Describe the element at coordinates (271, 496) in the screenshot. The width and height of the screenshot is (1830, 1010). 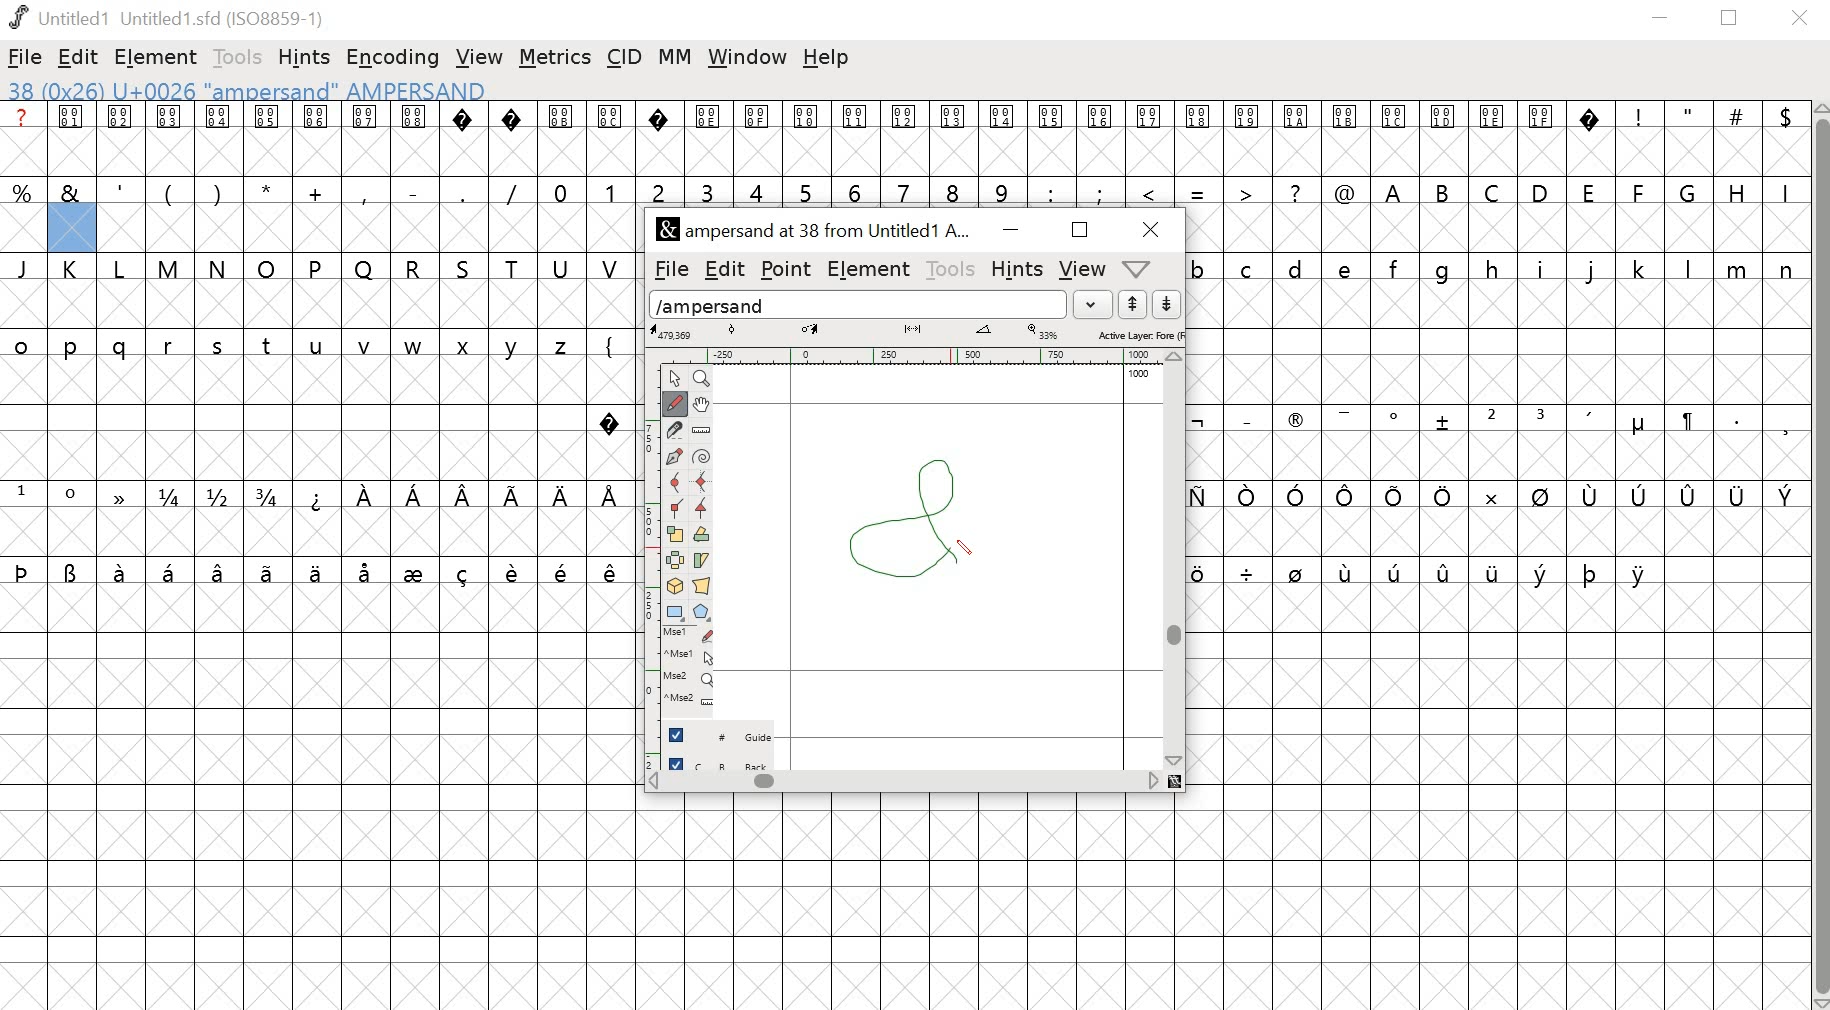
I see `3/4` at that location.